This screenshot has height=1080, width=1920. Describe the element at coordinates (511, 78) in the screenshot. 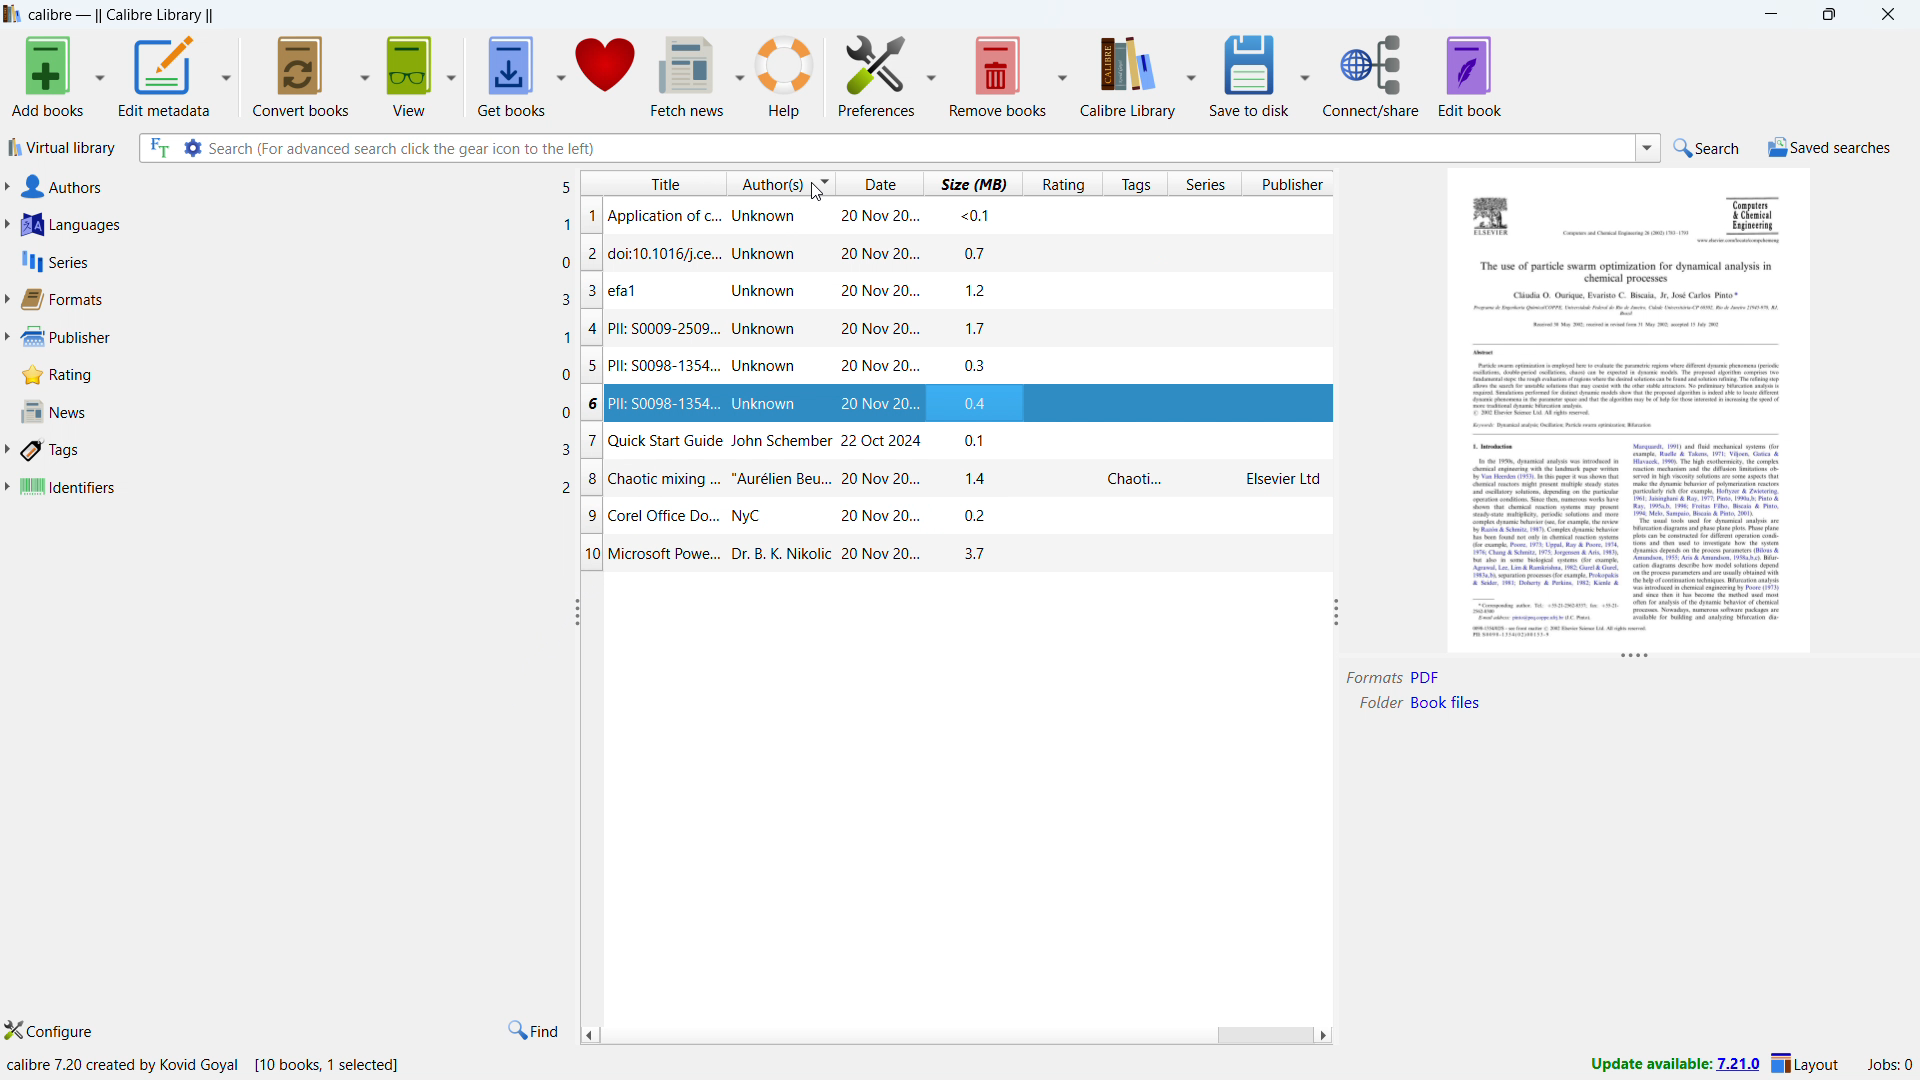

I see `get books` at that location.